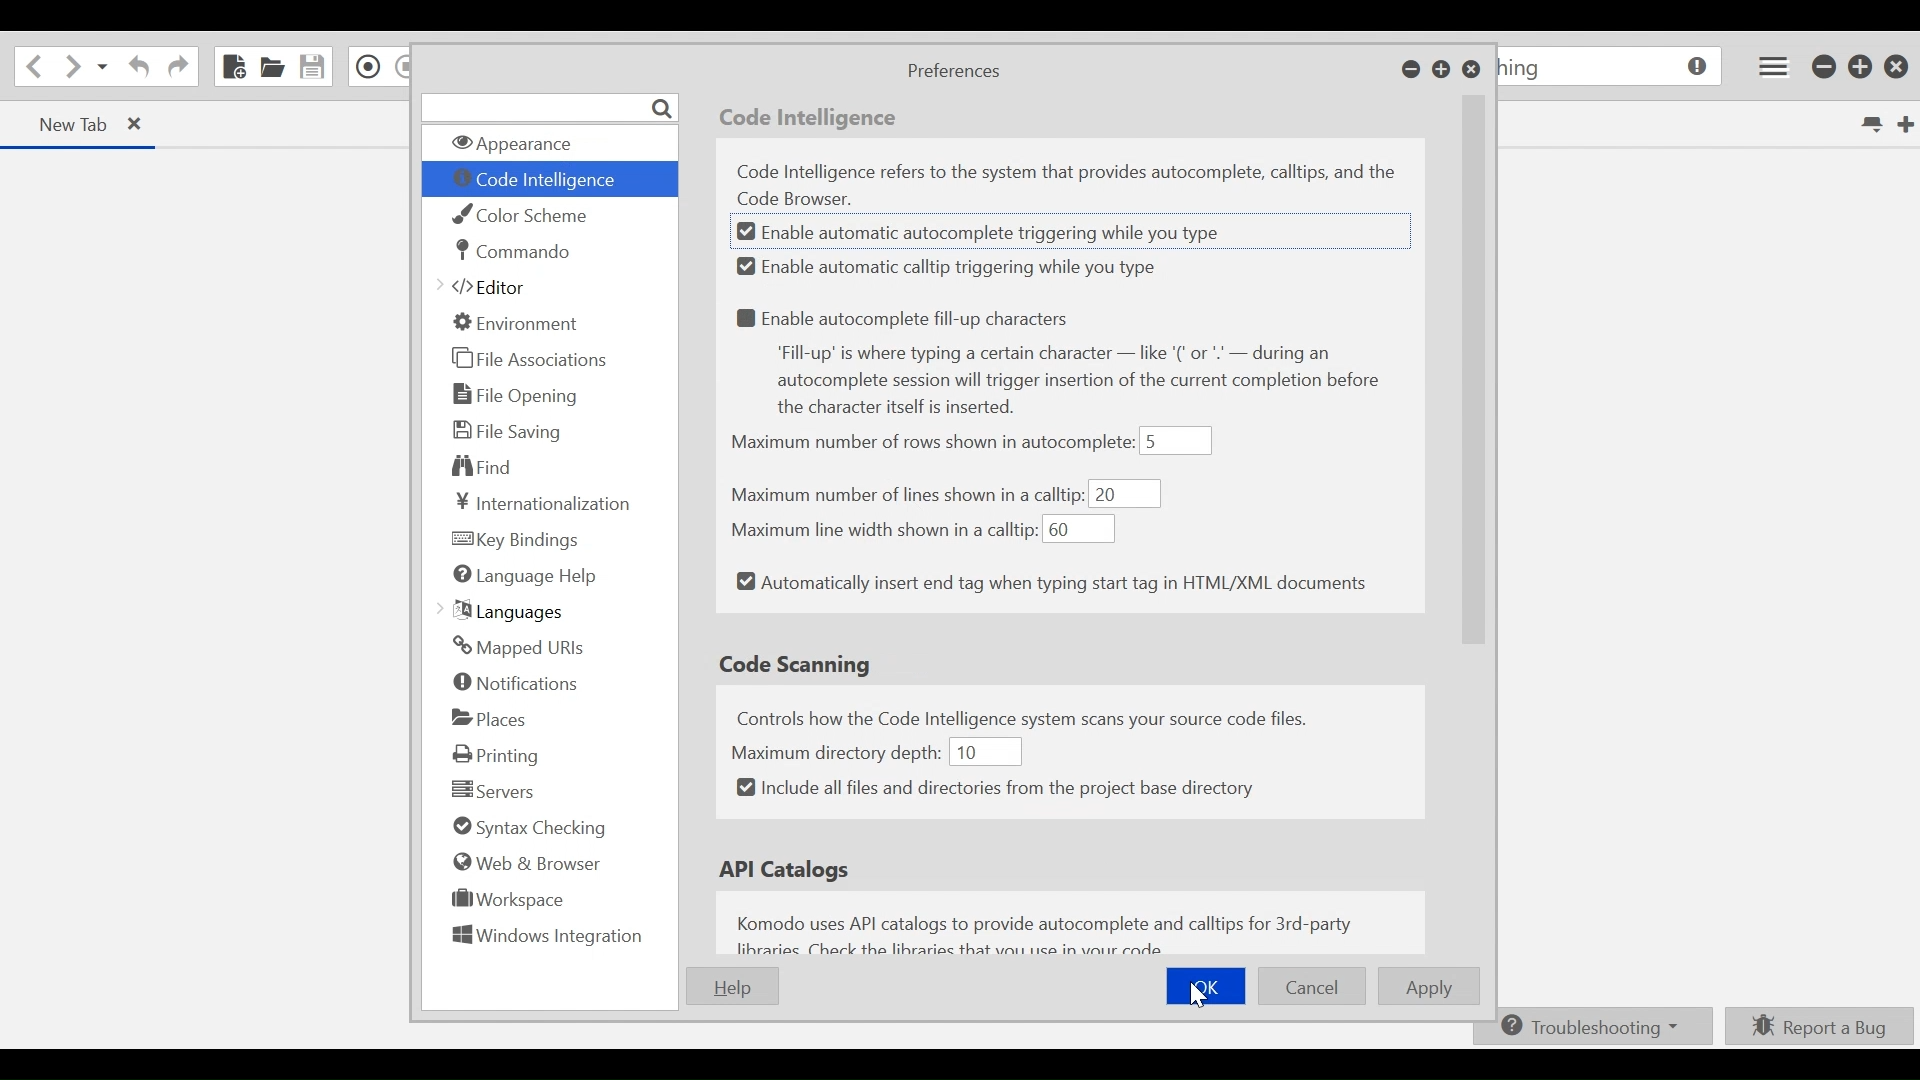 Image resolution: width=1920 pixels, height=1080 pixels. I want to click on Code Scanning, so click(799, 664).